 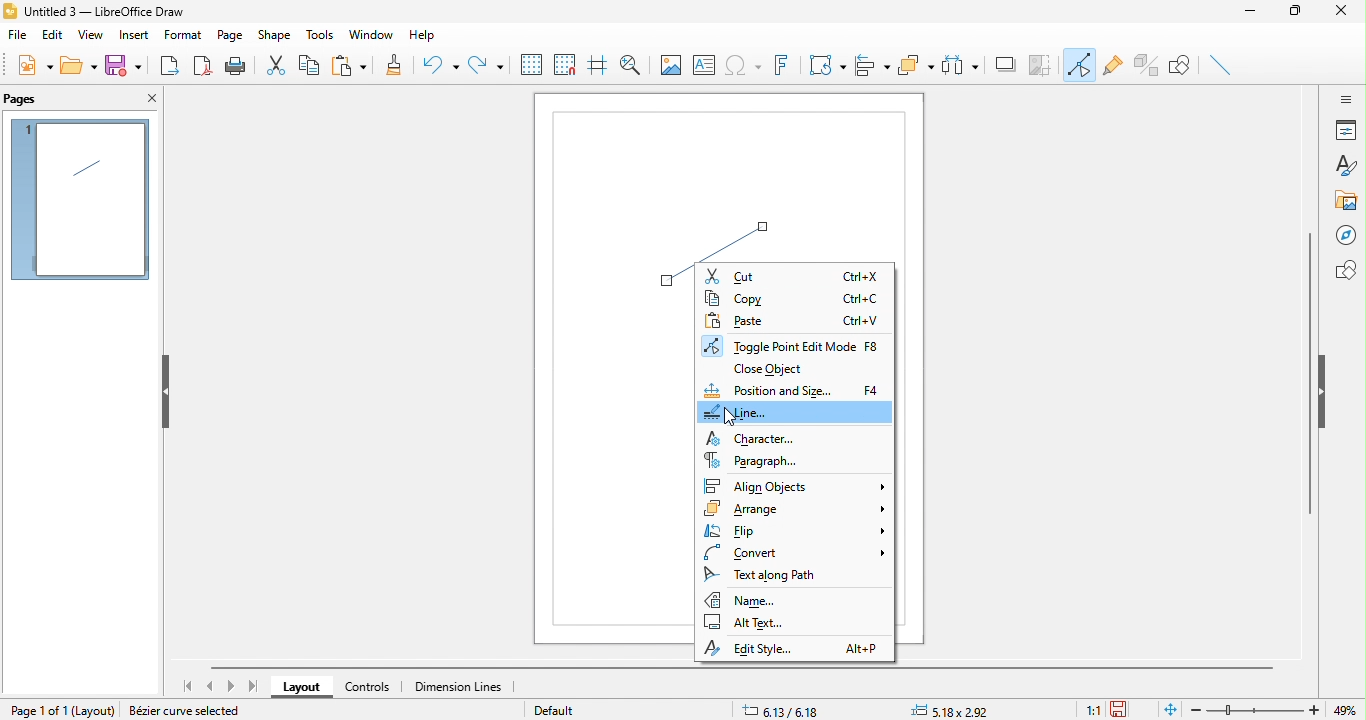 I want to click on special character, so click(x=746, y=67).